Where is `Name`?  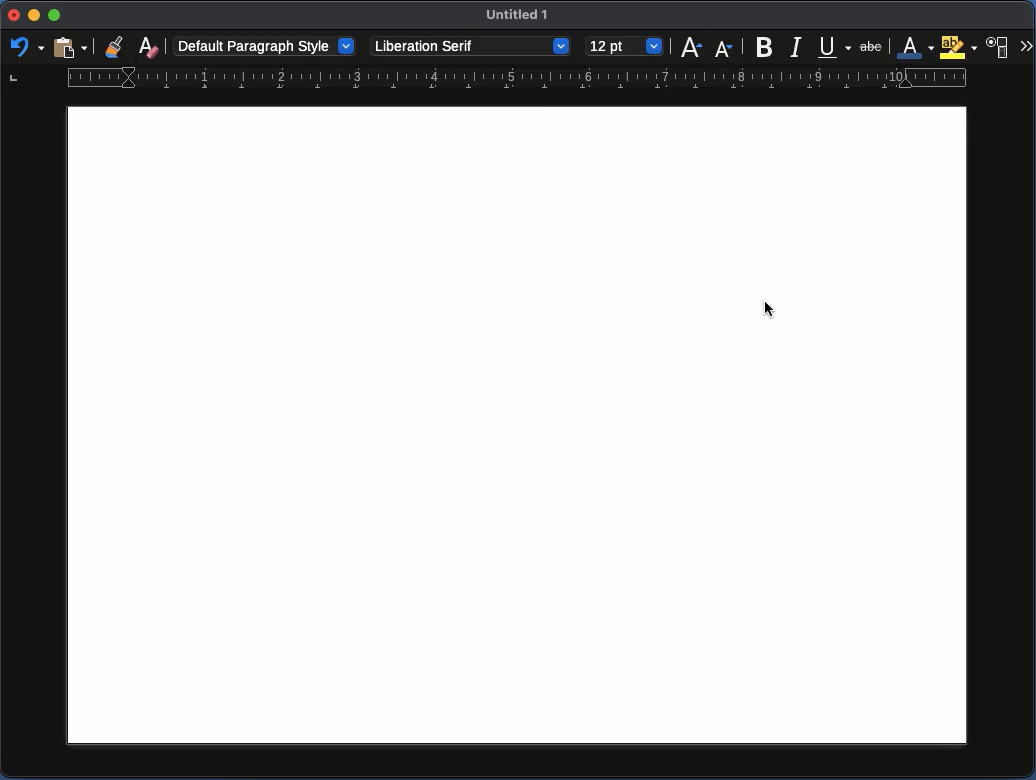
Name is located at coordinates (521, 18).